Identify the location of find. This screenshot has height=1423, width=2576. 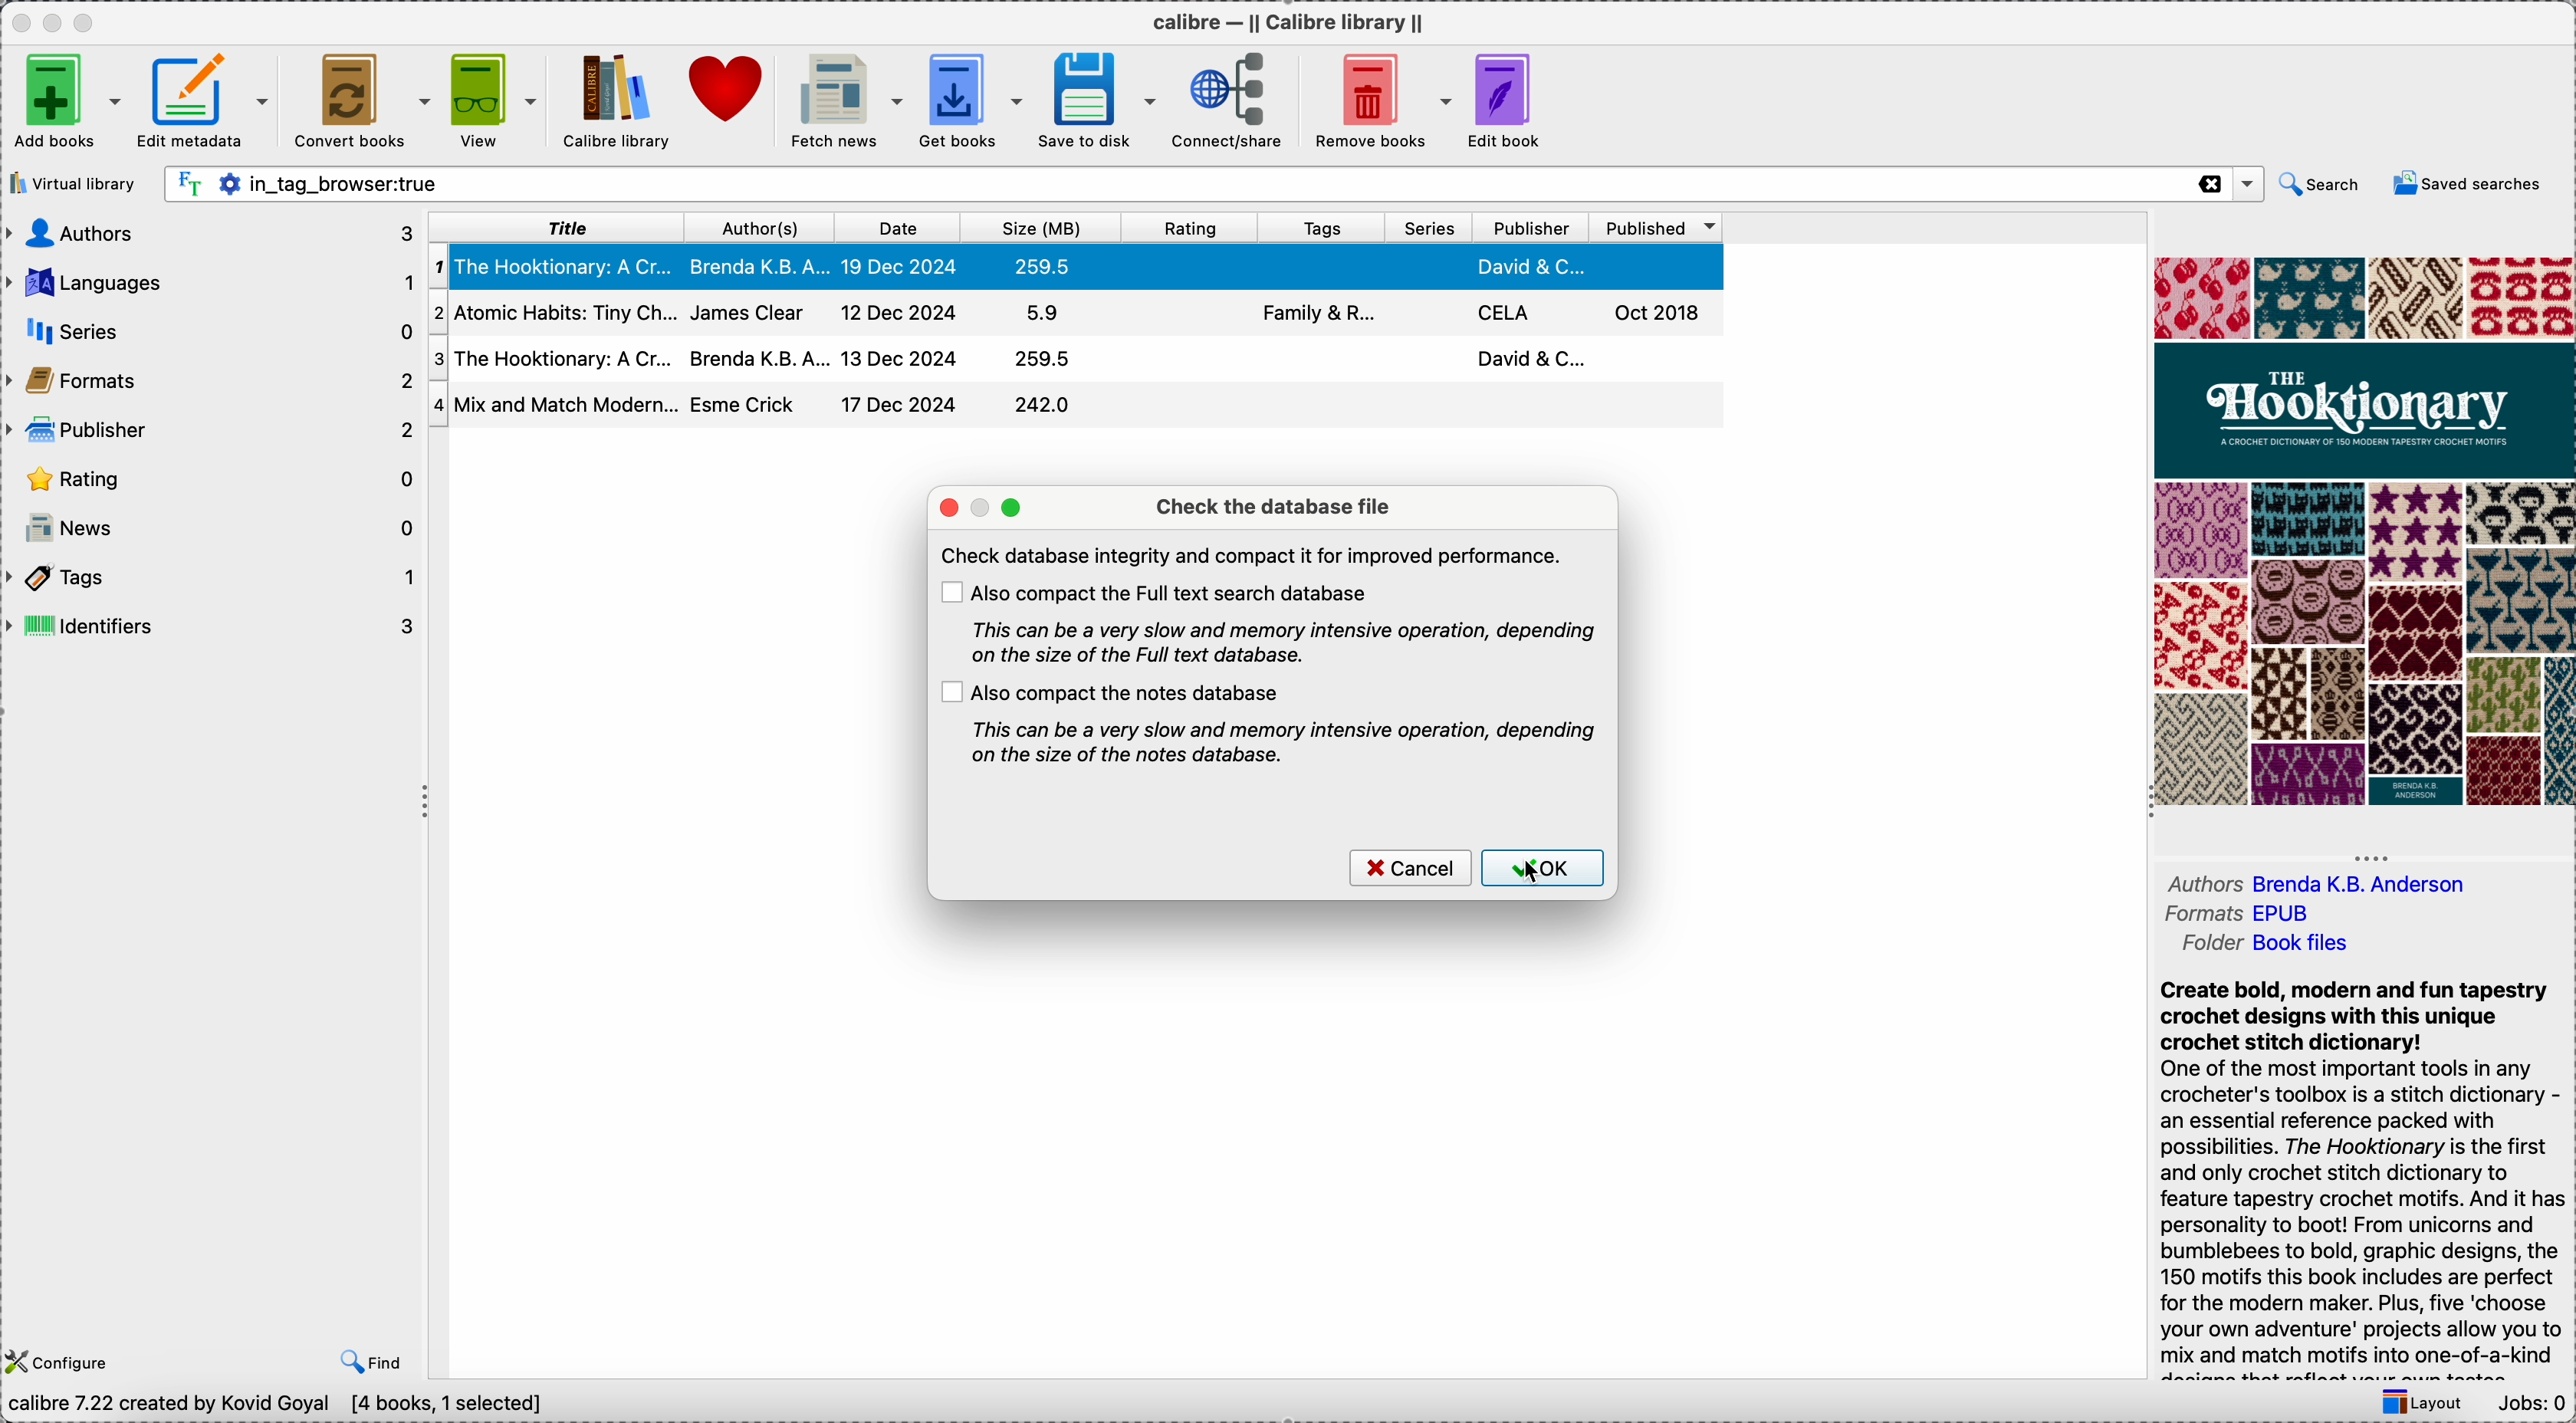
(365, 1364).